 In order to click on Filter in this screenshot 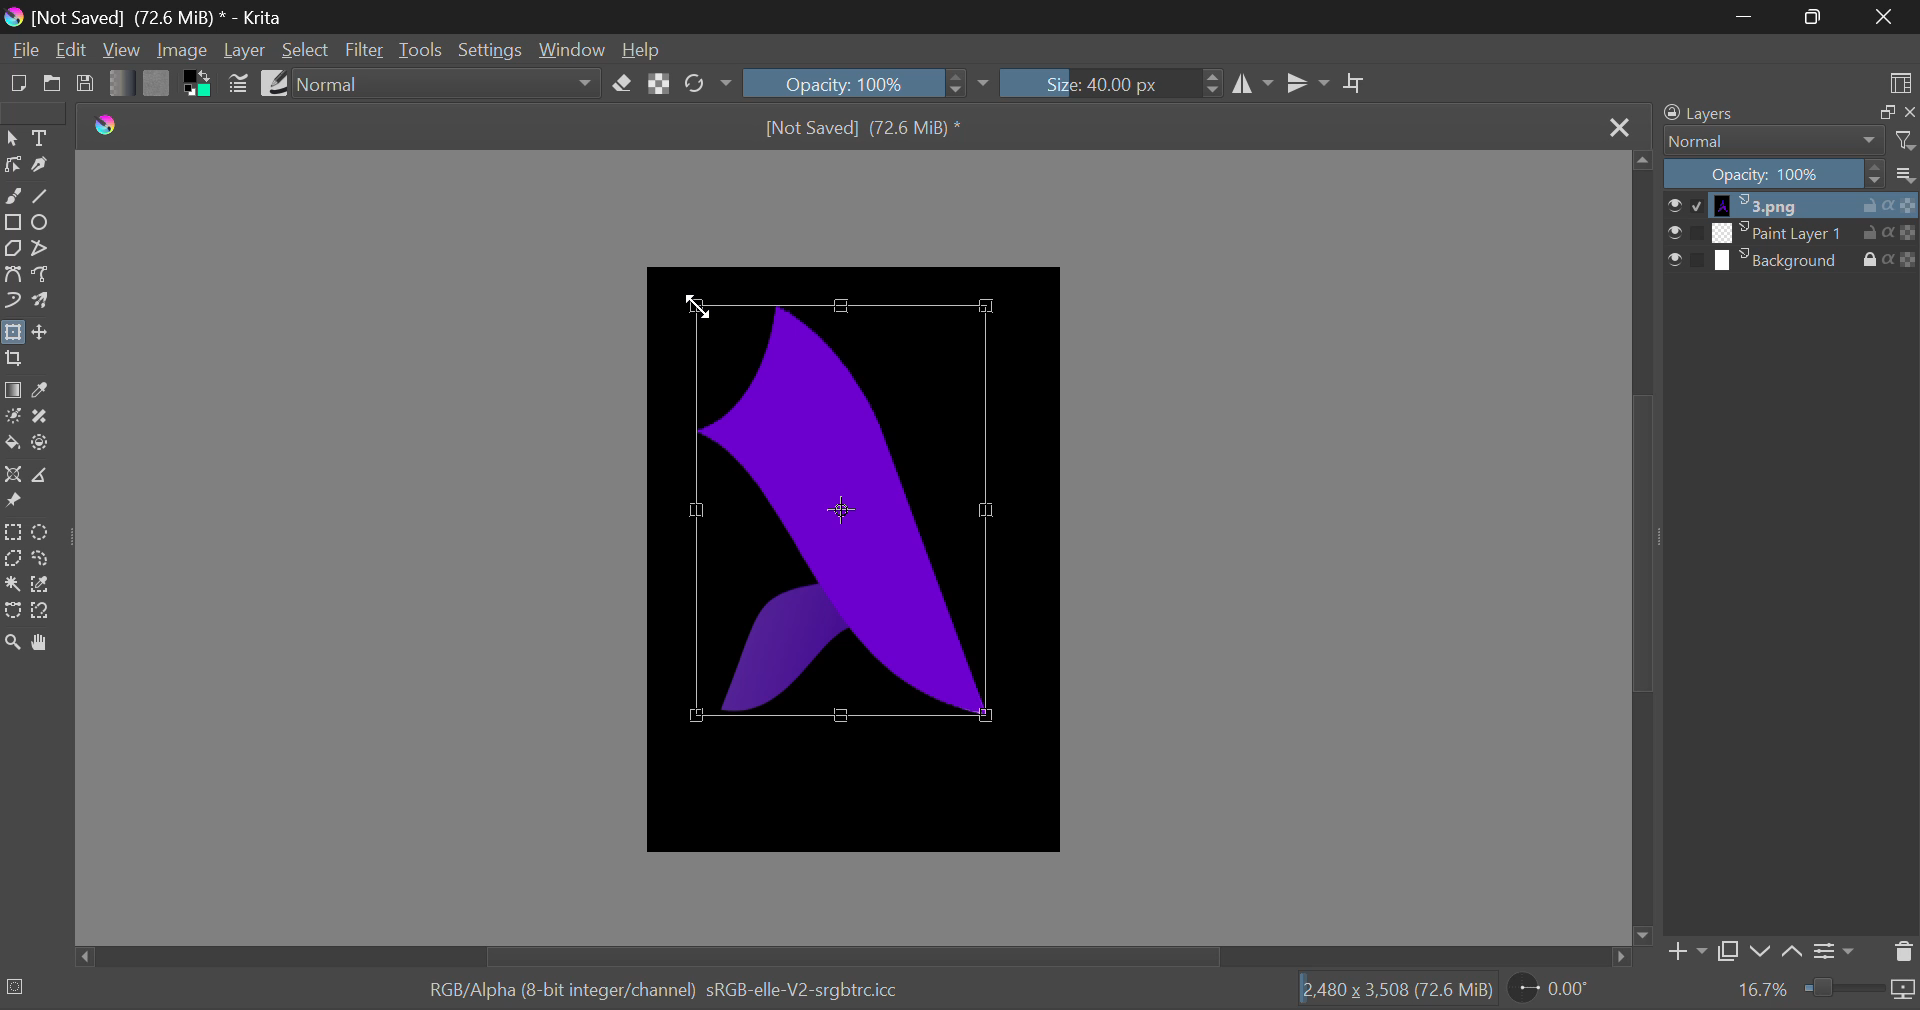, I will do `click(367, 50)`.